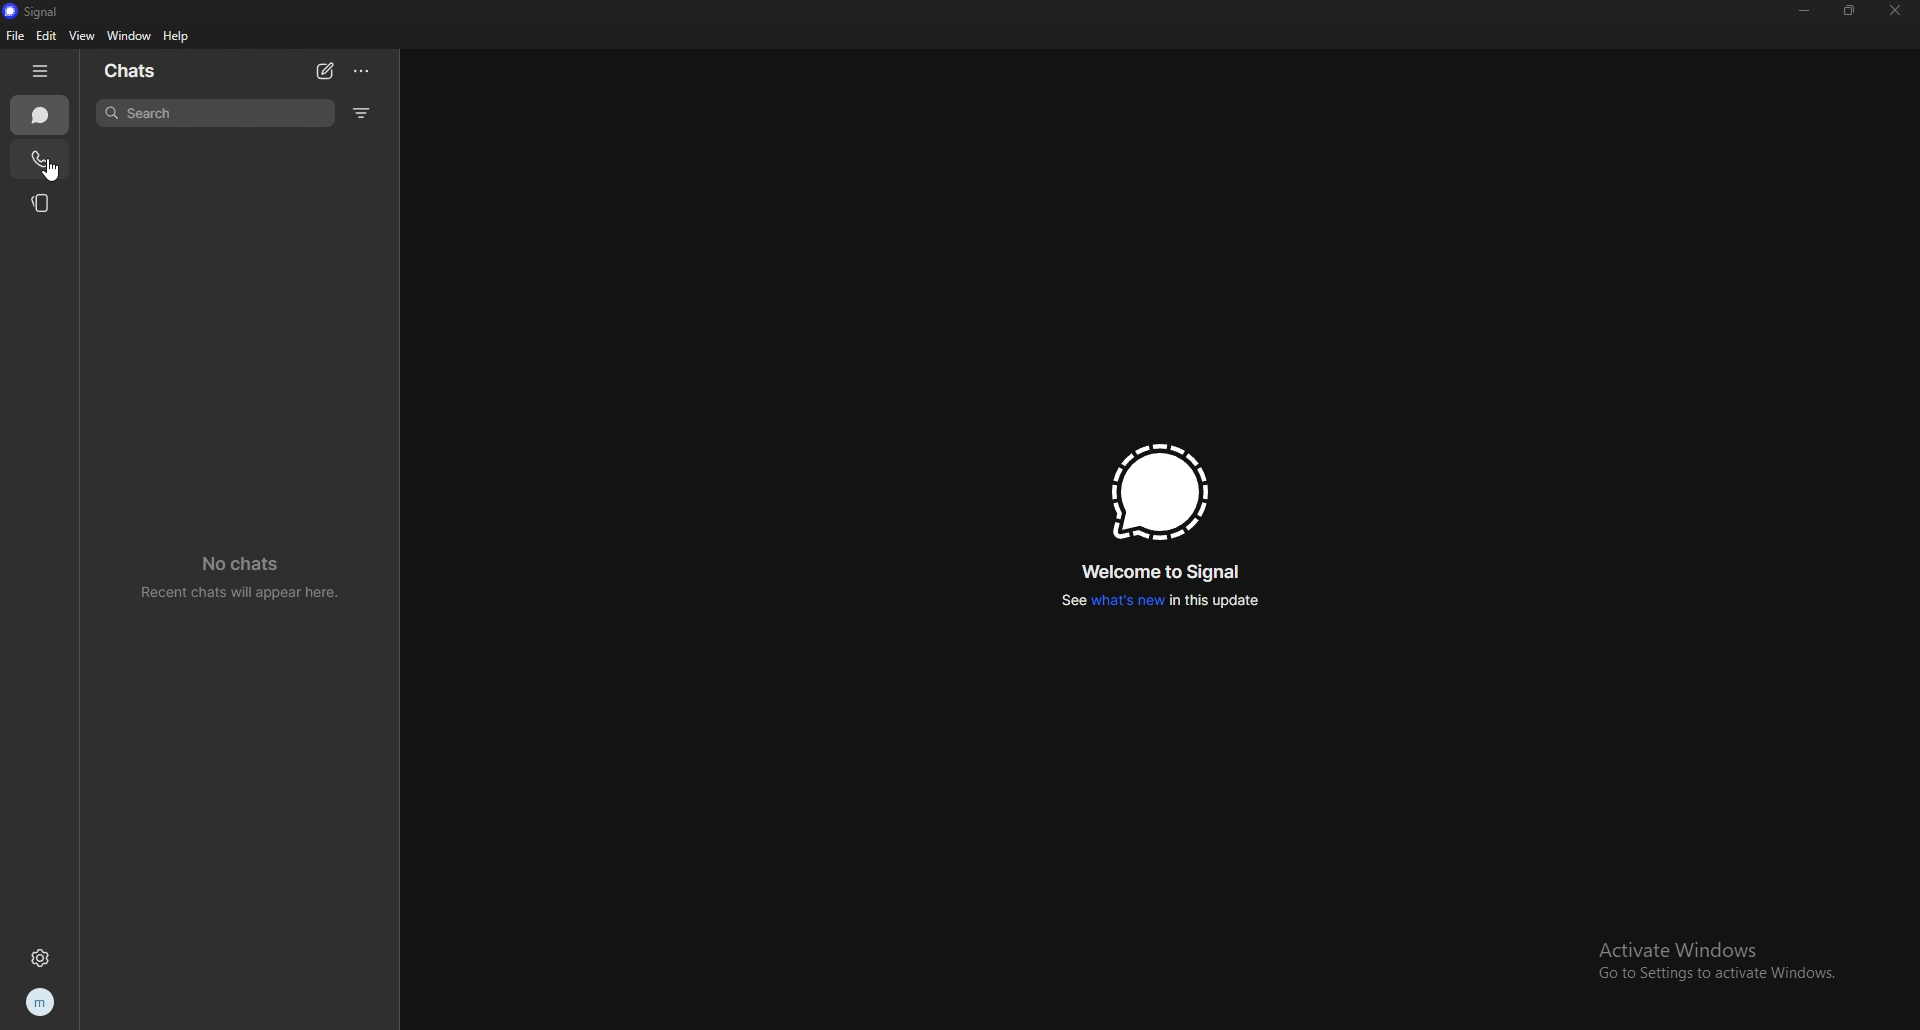 The height and width of the screenshot is (1030, 1920). I want to click on whats new, so click(1160, 602).